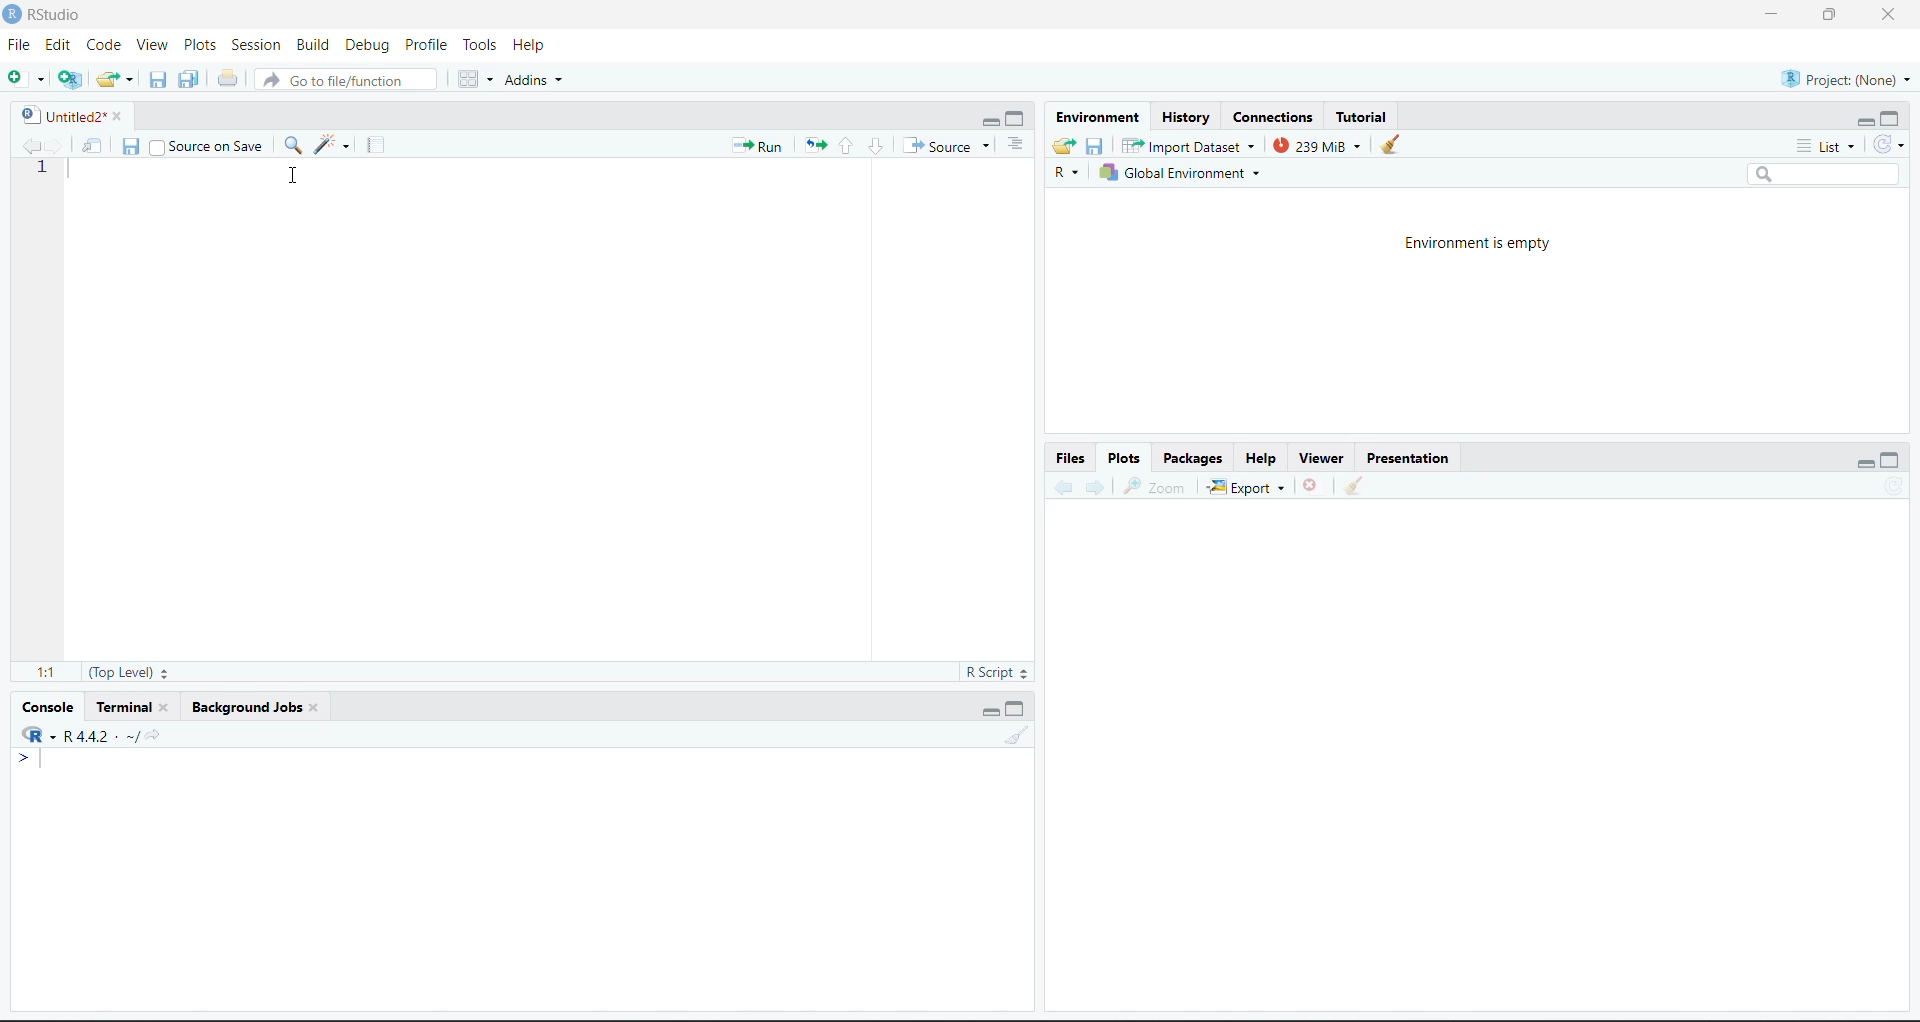 This screenshot has height=1022, width=1920. What do you see at coordinates (247, 706) in the screenshot?
I see `Background Jobs` at bounding box center [247, 706].